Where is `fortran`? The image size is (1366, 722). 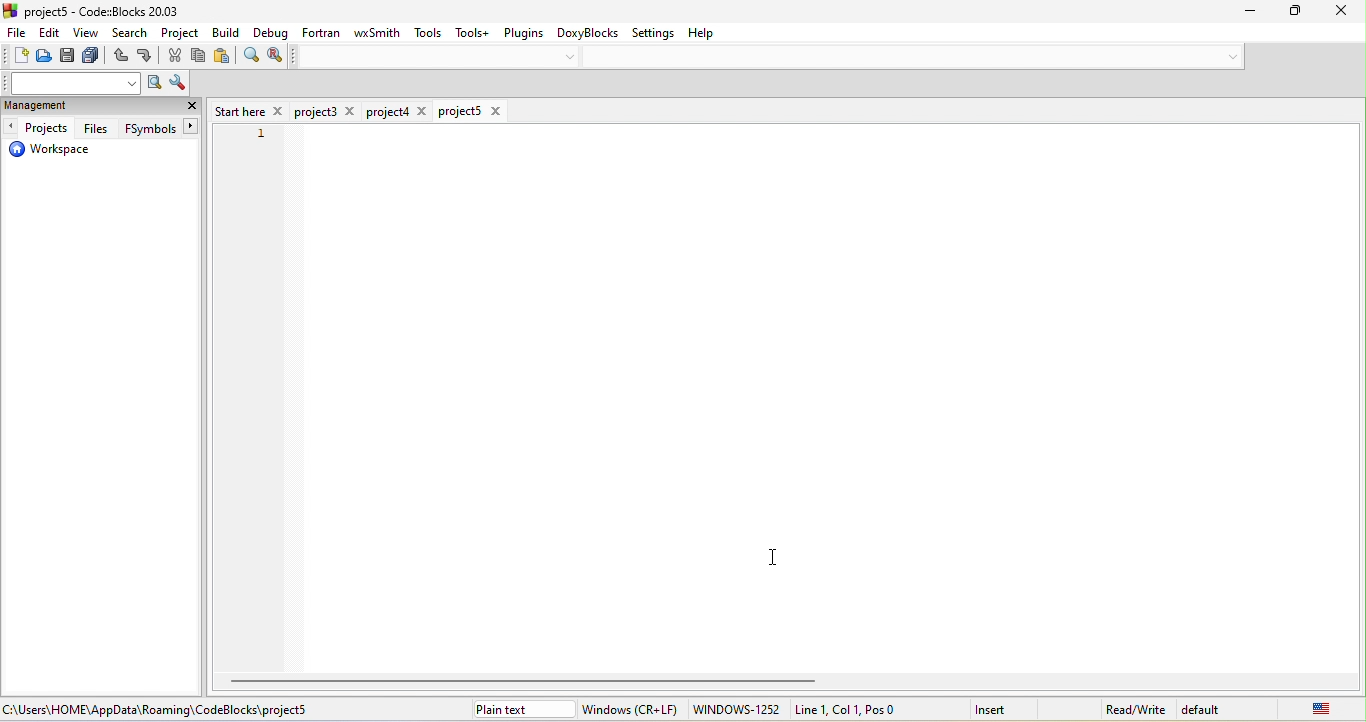
fortran is located at coordinates (322, 32).